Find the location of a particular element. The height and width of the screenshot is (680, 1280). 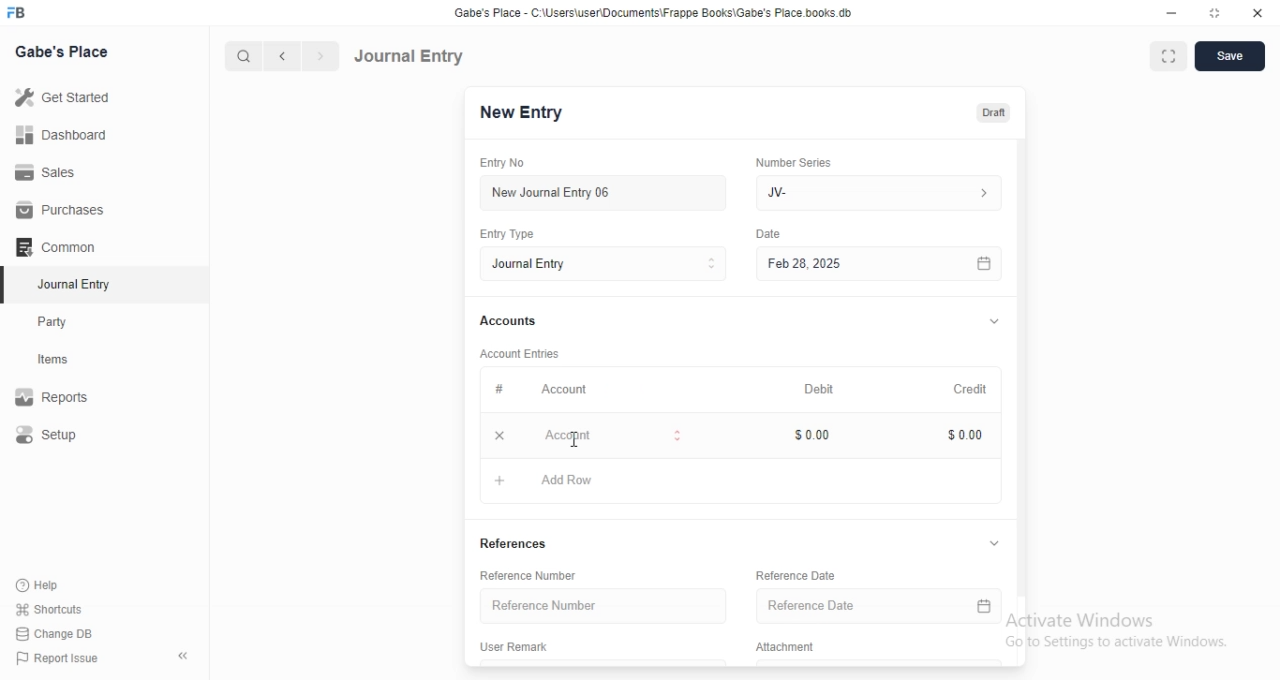

$0.00 is located at coordinates (821, 434).